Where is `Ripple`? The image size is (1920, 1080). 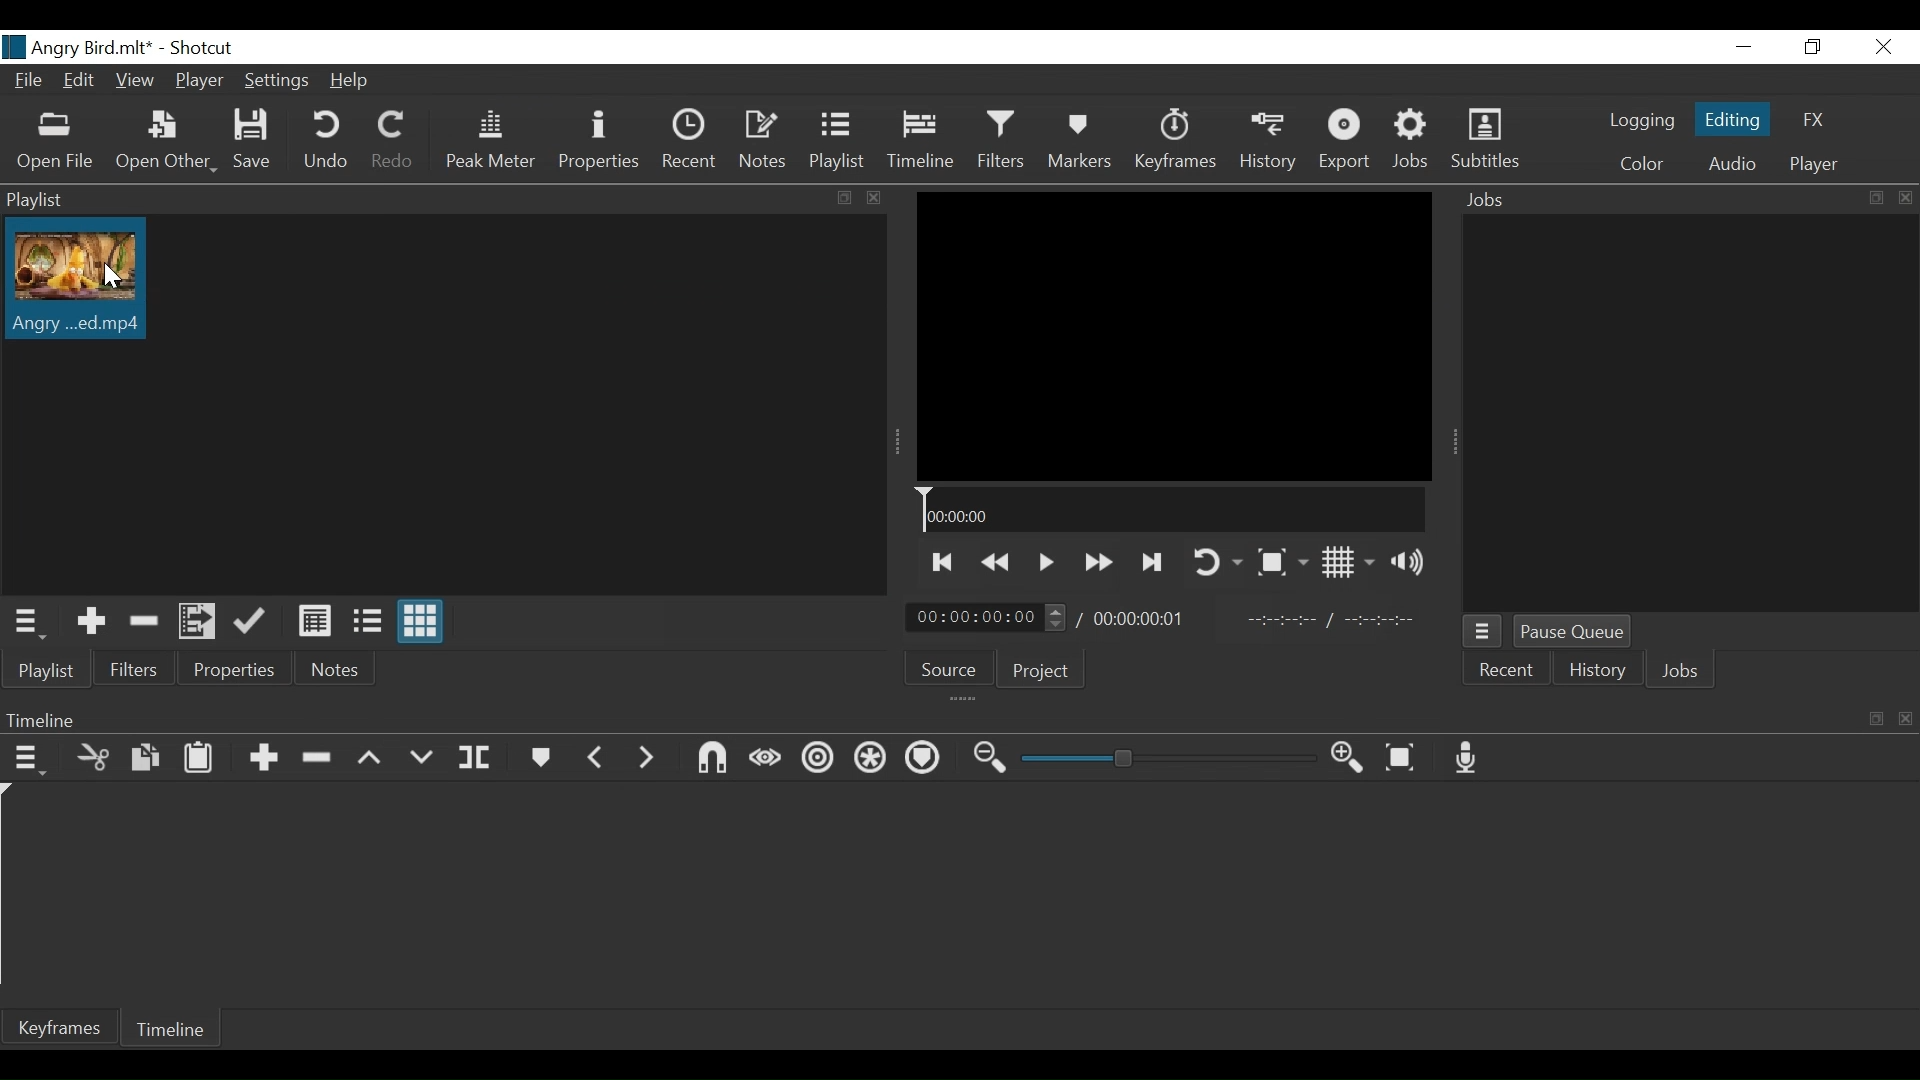 Ripple is located at coordinates (818, 758).